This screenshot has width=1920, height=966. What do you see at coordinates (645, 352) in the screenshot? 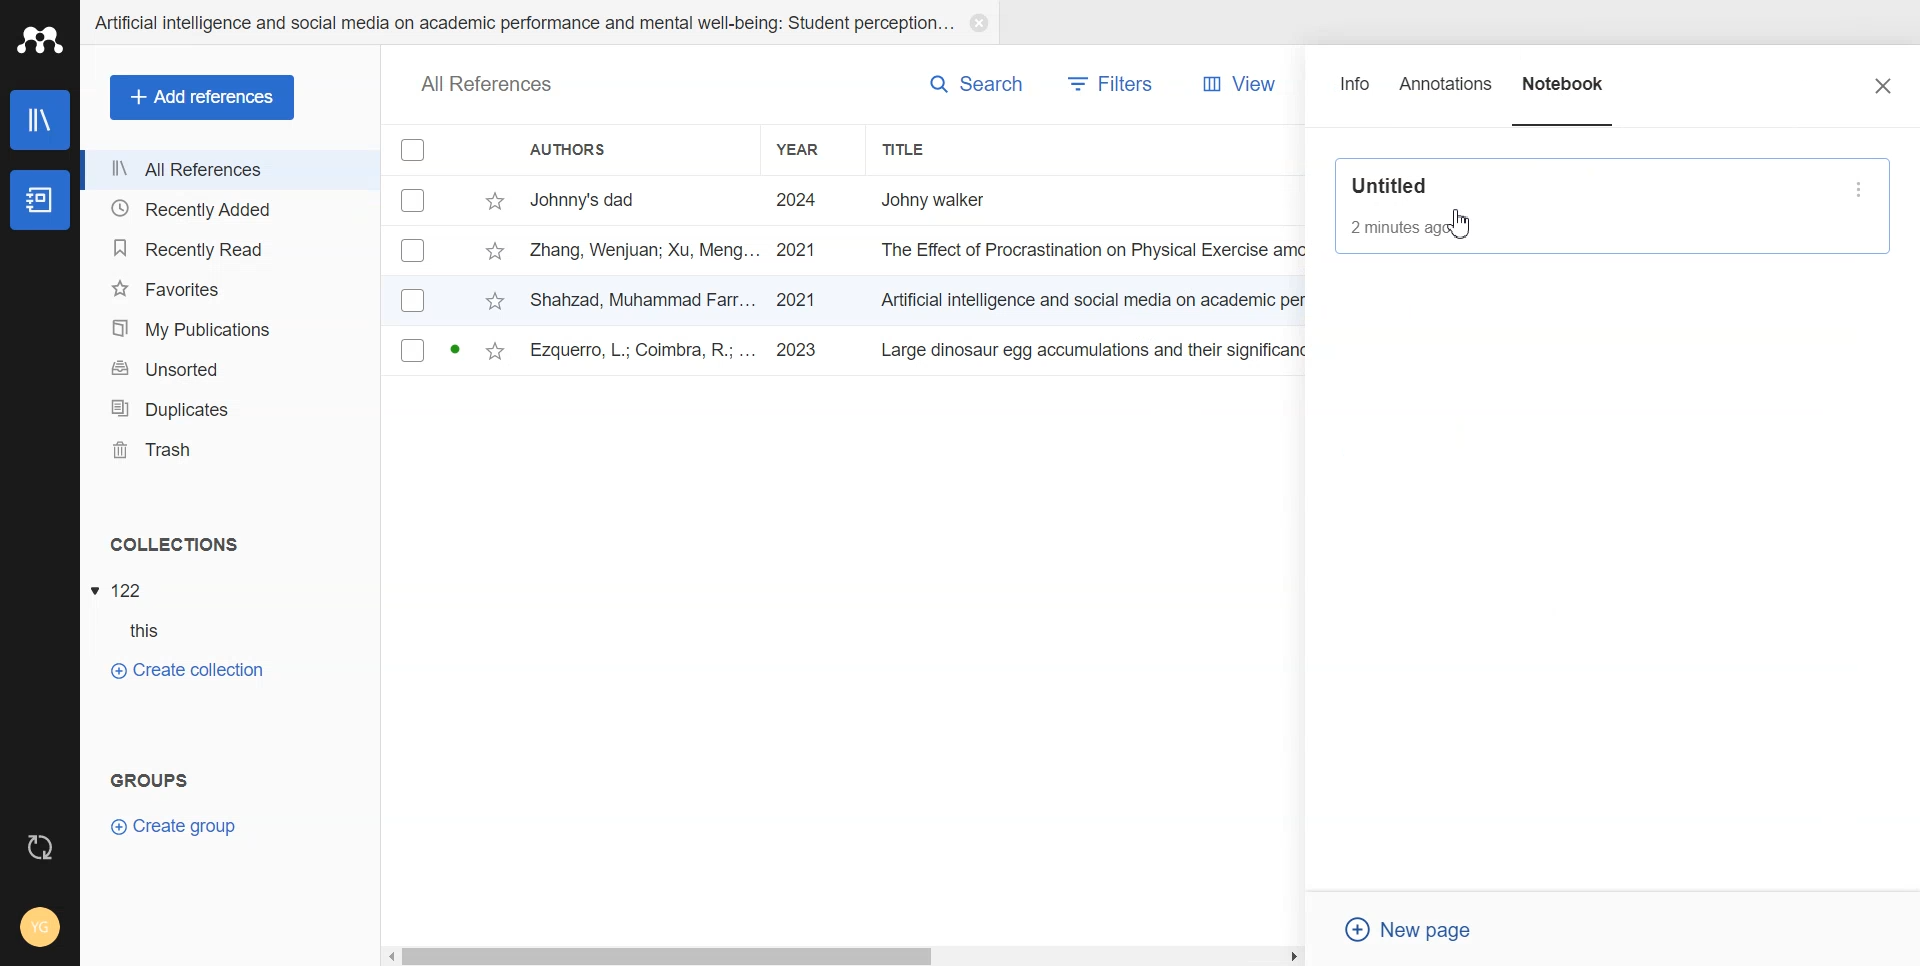
I see `ezquerro, l.; coimbra, r.; ...` at bounding box center [645, 352].